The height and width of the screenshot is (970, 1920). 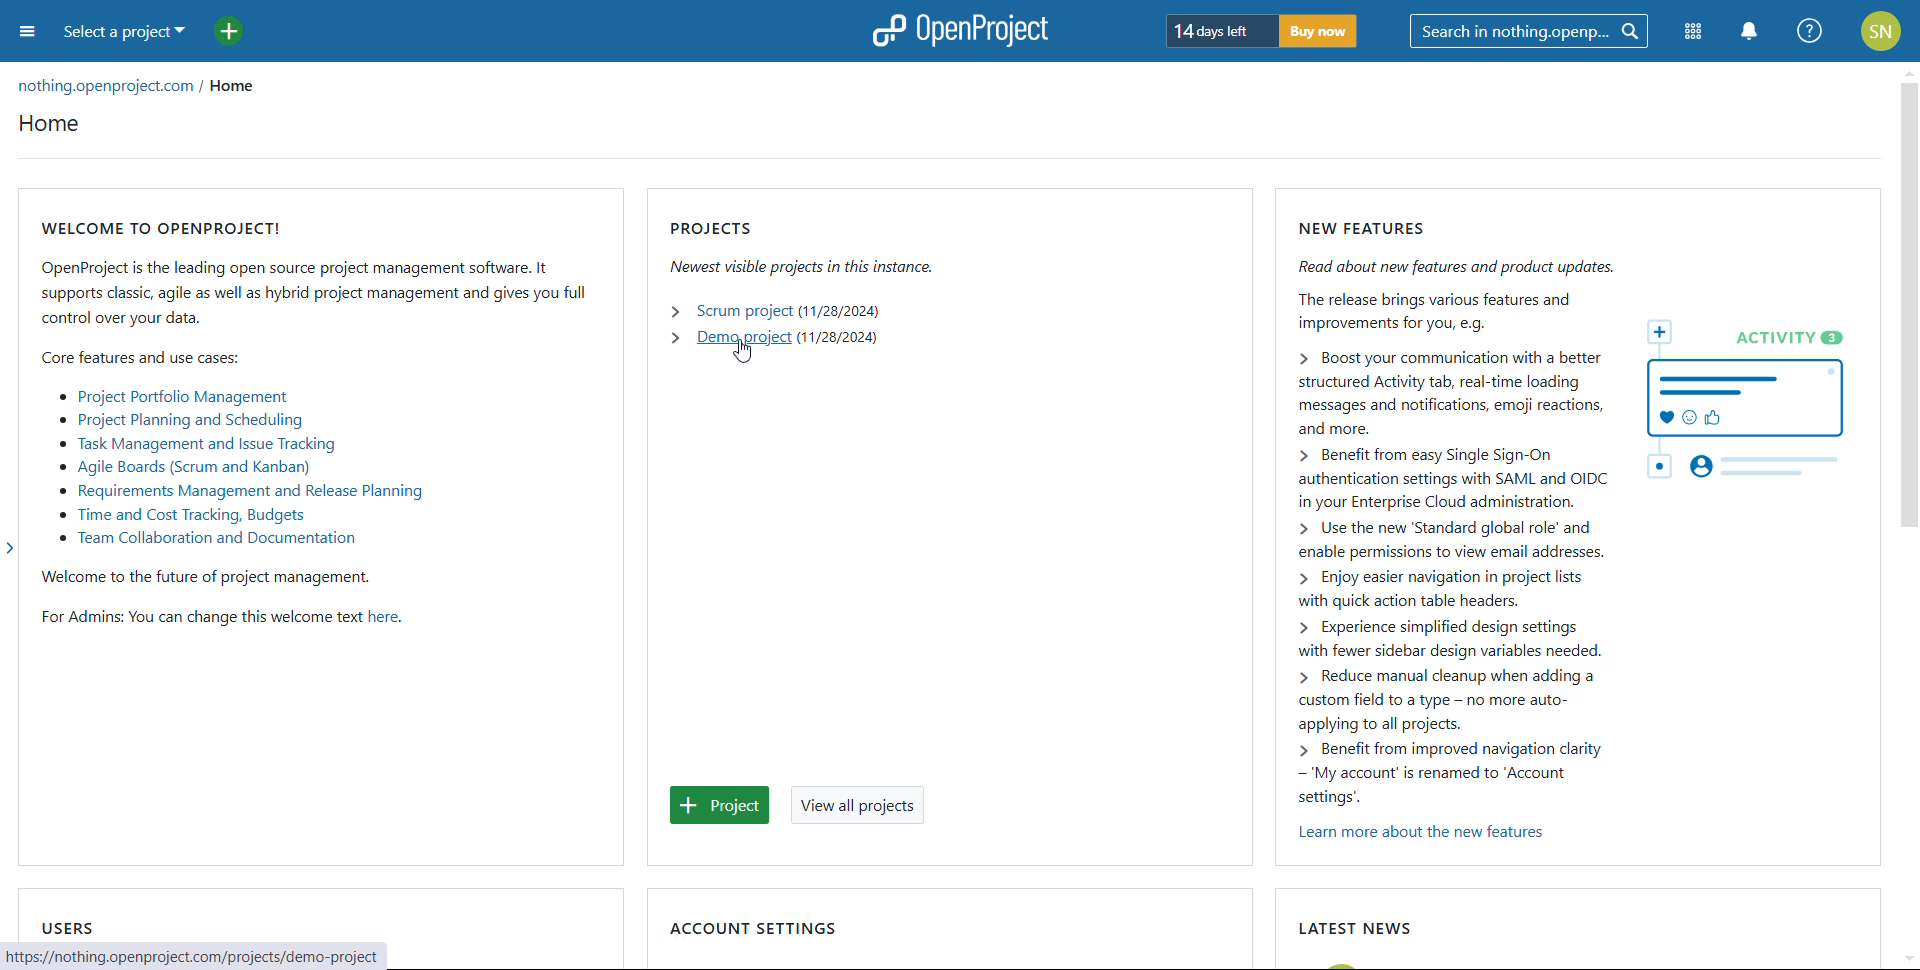 I want to click on NEW FEATURES, so click(x=1372, y=229).